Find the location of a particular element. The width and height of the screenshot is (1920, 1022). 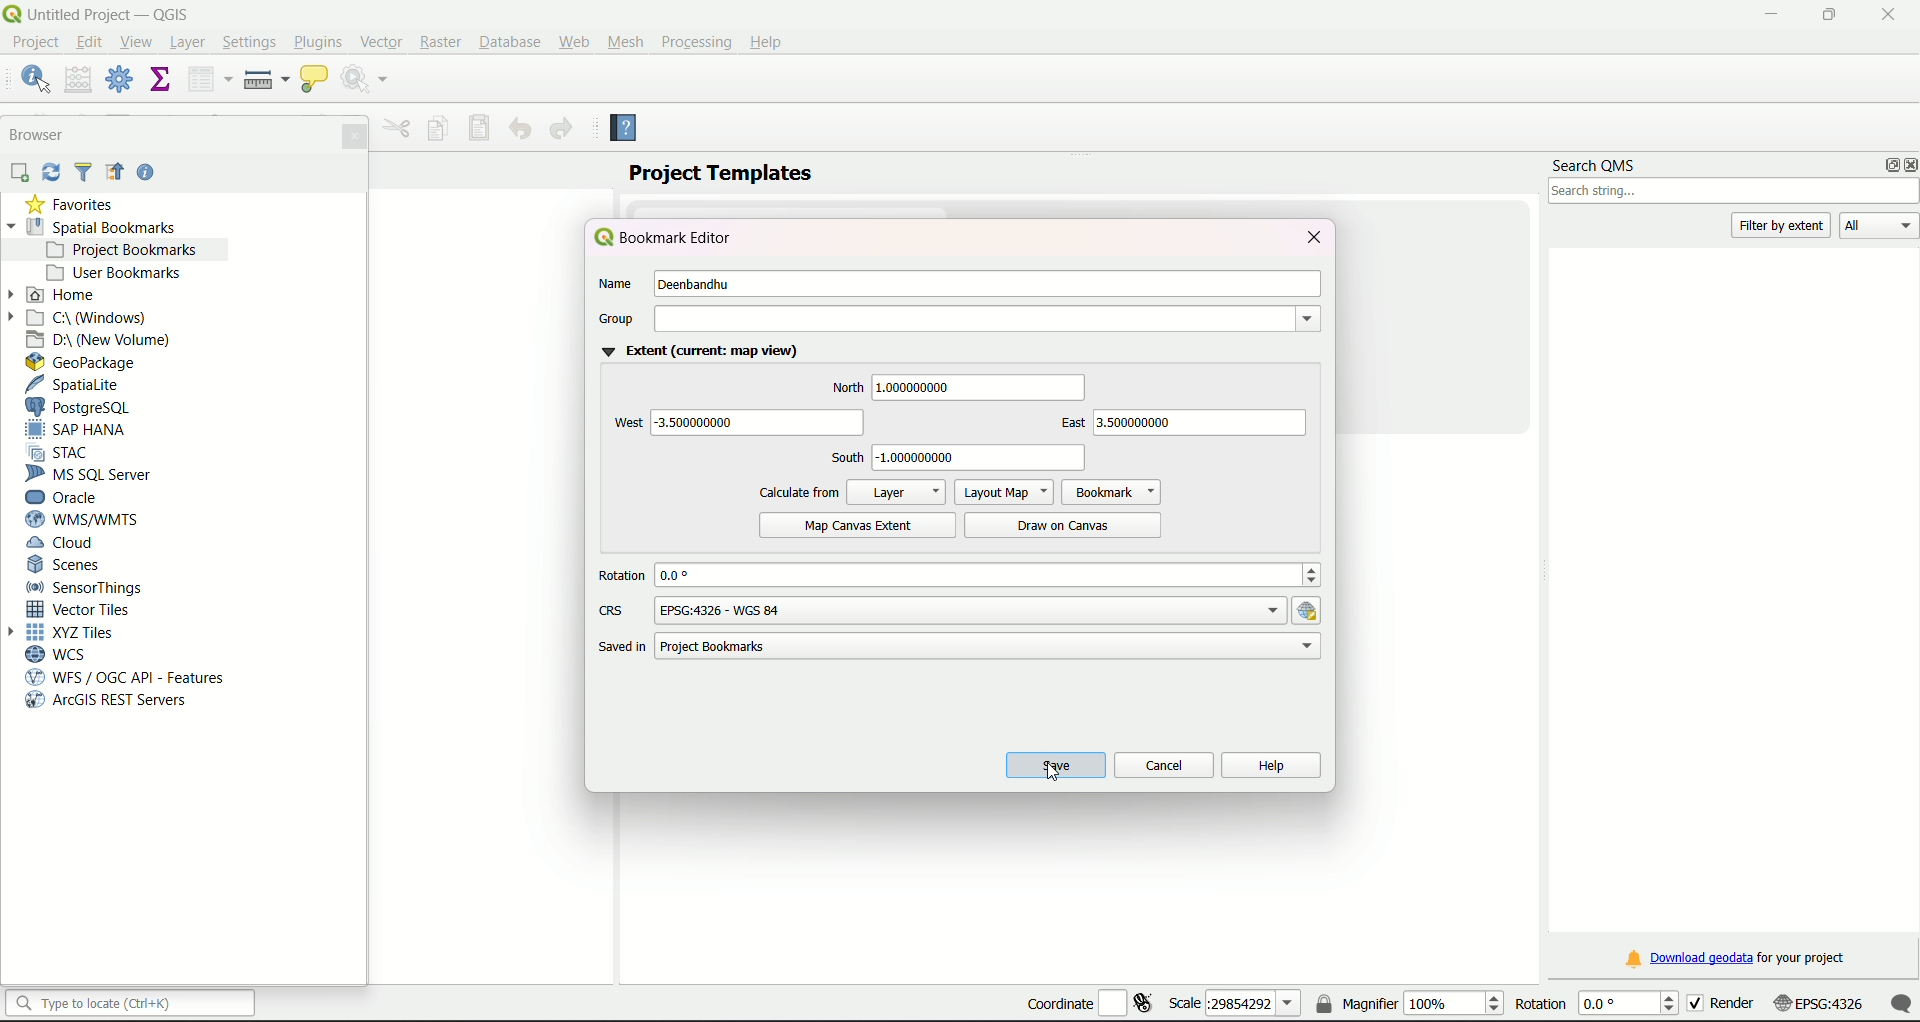

Browser is located at coordinates (39, 134).